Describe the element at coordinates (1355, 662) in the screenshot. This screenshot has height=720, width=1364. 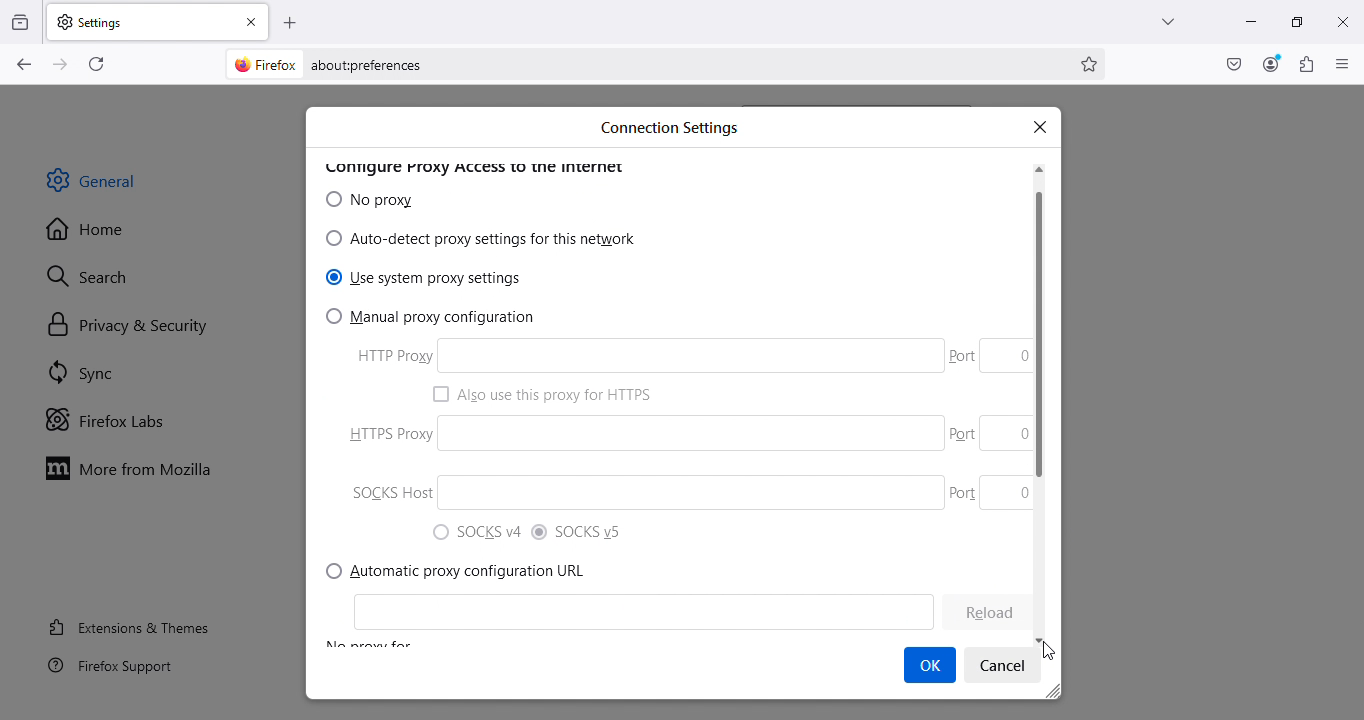
I see `cursor` at that location.